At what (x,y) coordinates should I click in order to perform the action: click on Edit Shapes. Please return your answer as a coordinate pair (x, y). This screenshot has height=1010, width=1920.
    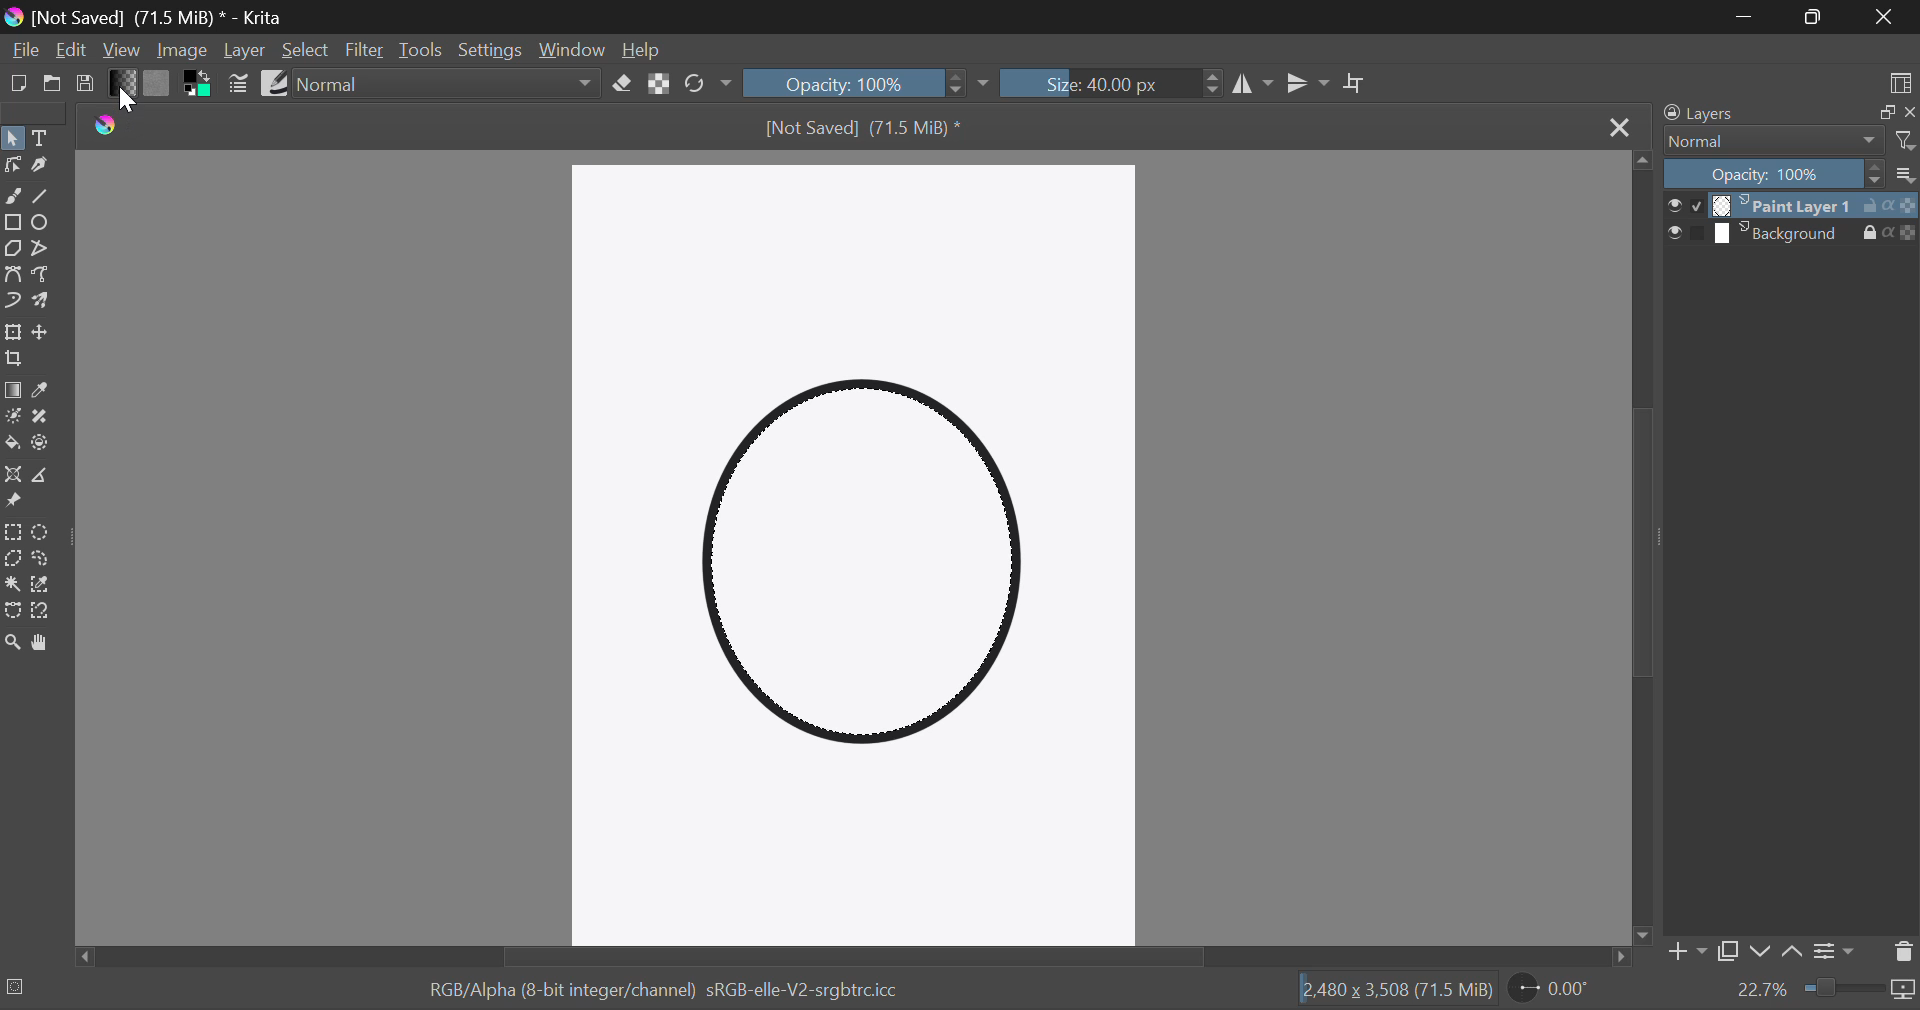
    Looking at the image, I should click on (12, 167).